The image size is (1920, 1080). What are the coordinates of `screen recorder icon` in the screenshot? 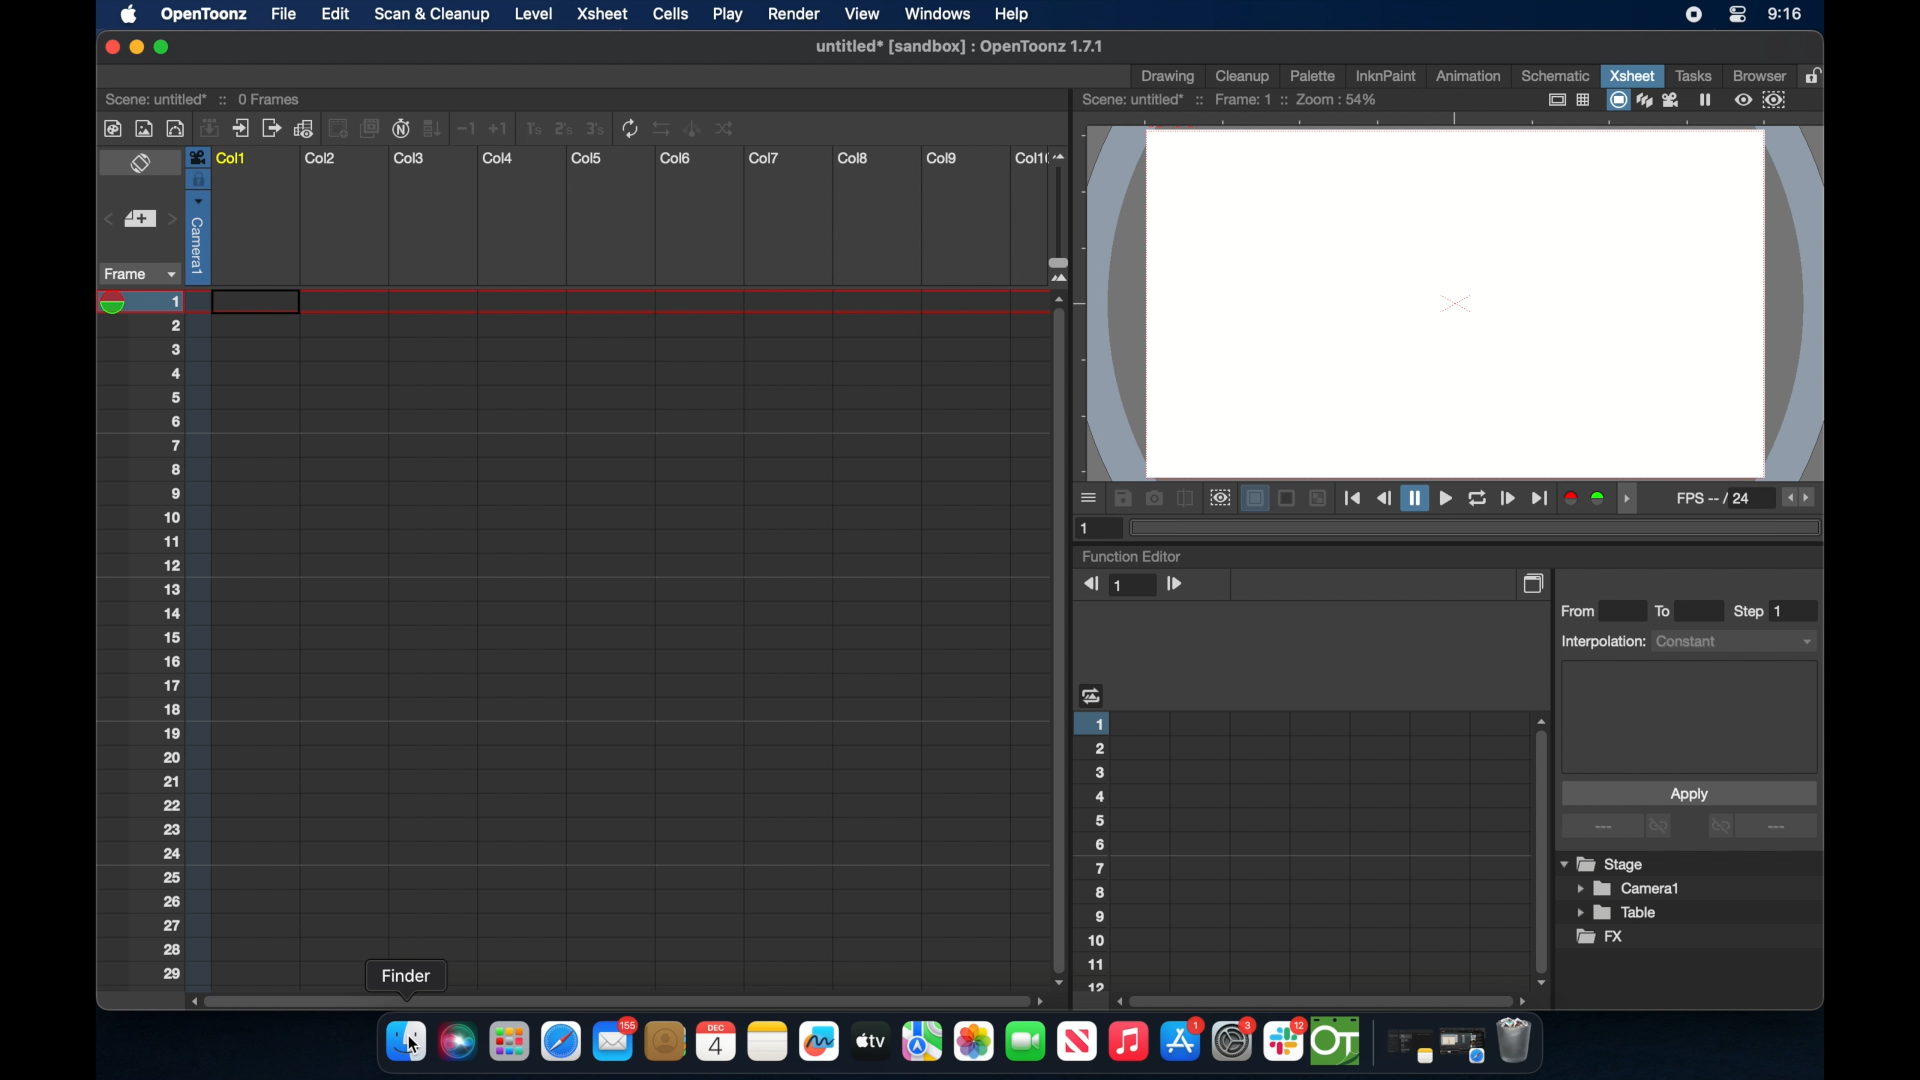 It's located at (1693, 15).